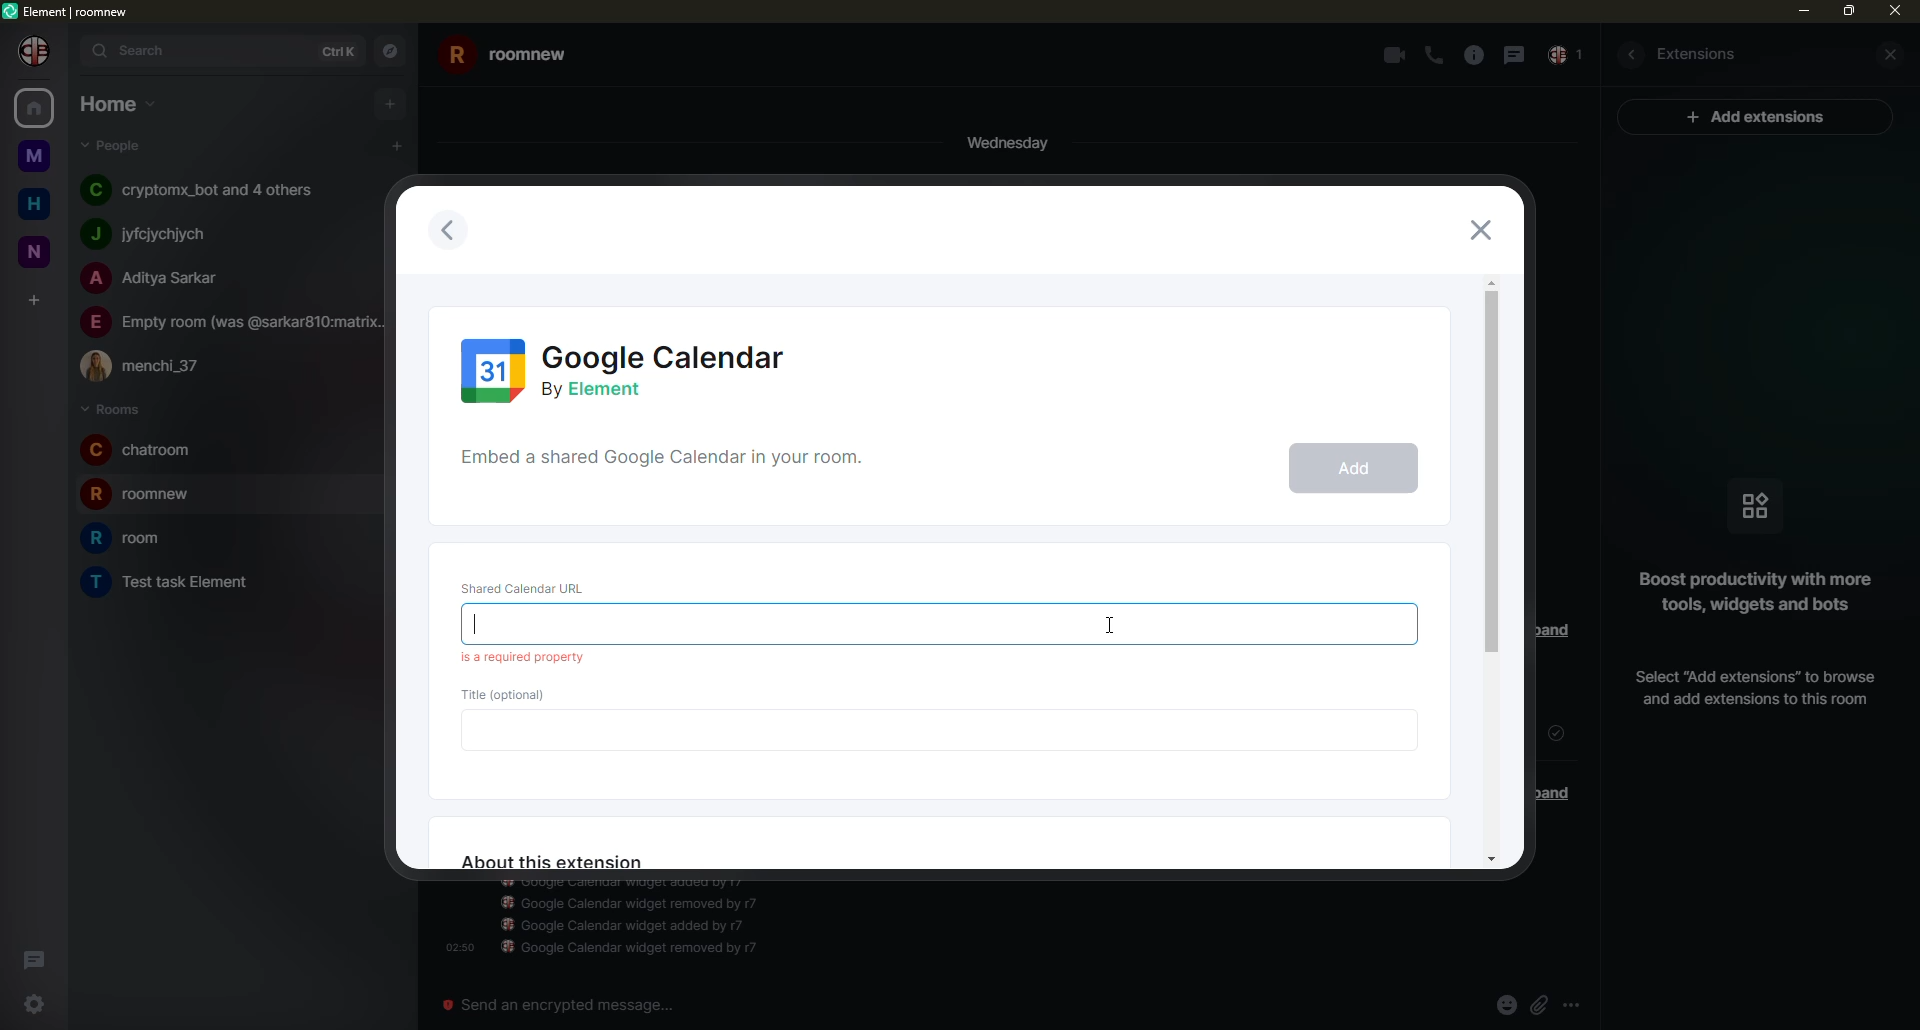 The image size is (1920, 1030). Describe the element at coordinates (1751, 505) in the screenshot. I see `icon` at that location.